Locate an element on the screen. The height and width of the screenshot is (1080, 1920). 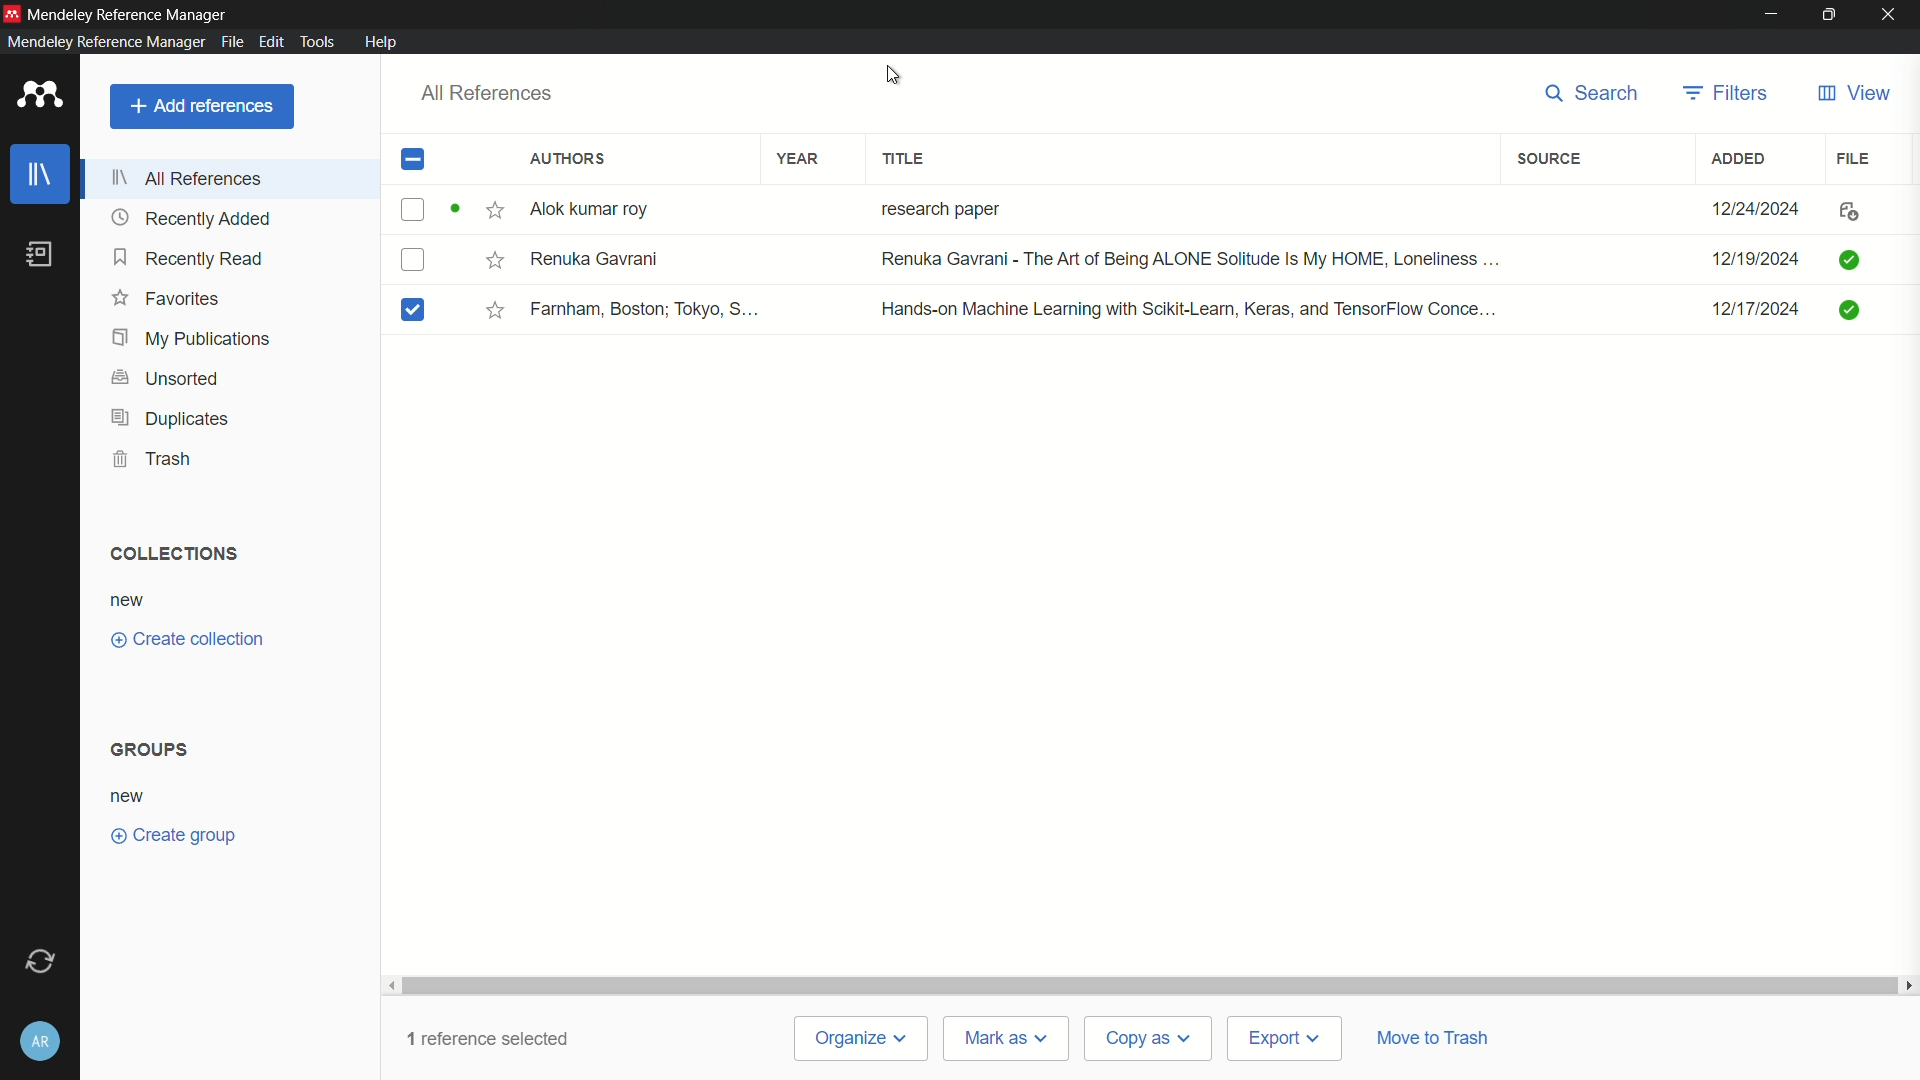
12/19/2024 is located at coordinates (1754, 261).